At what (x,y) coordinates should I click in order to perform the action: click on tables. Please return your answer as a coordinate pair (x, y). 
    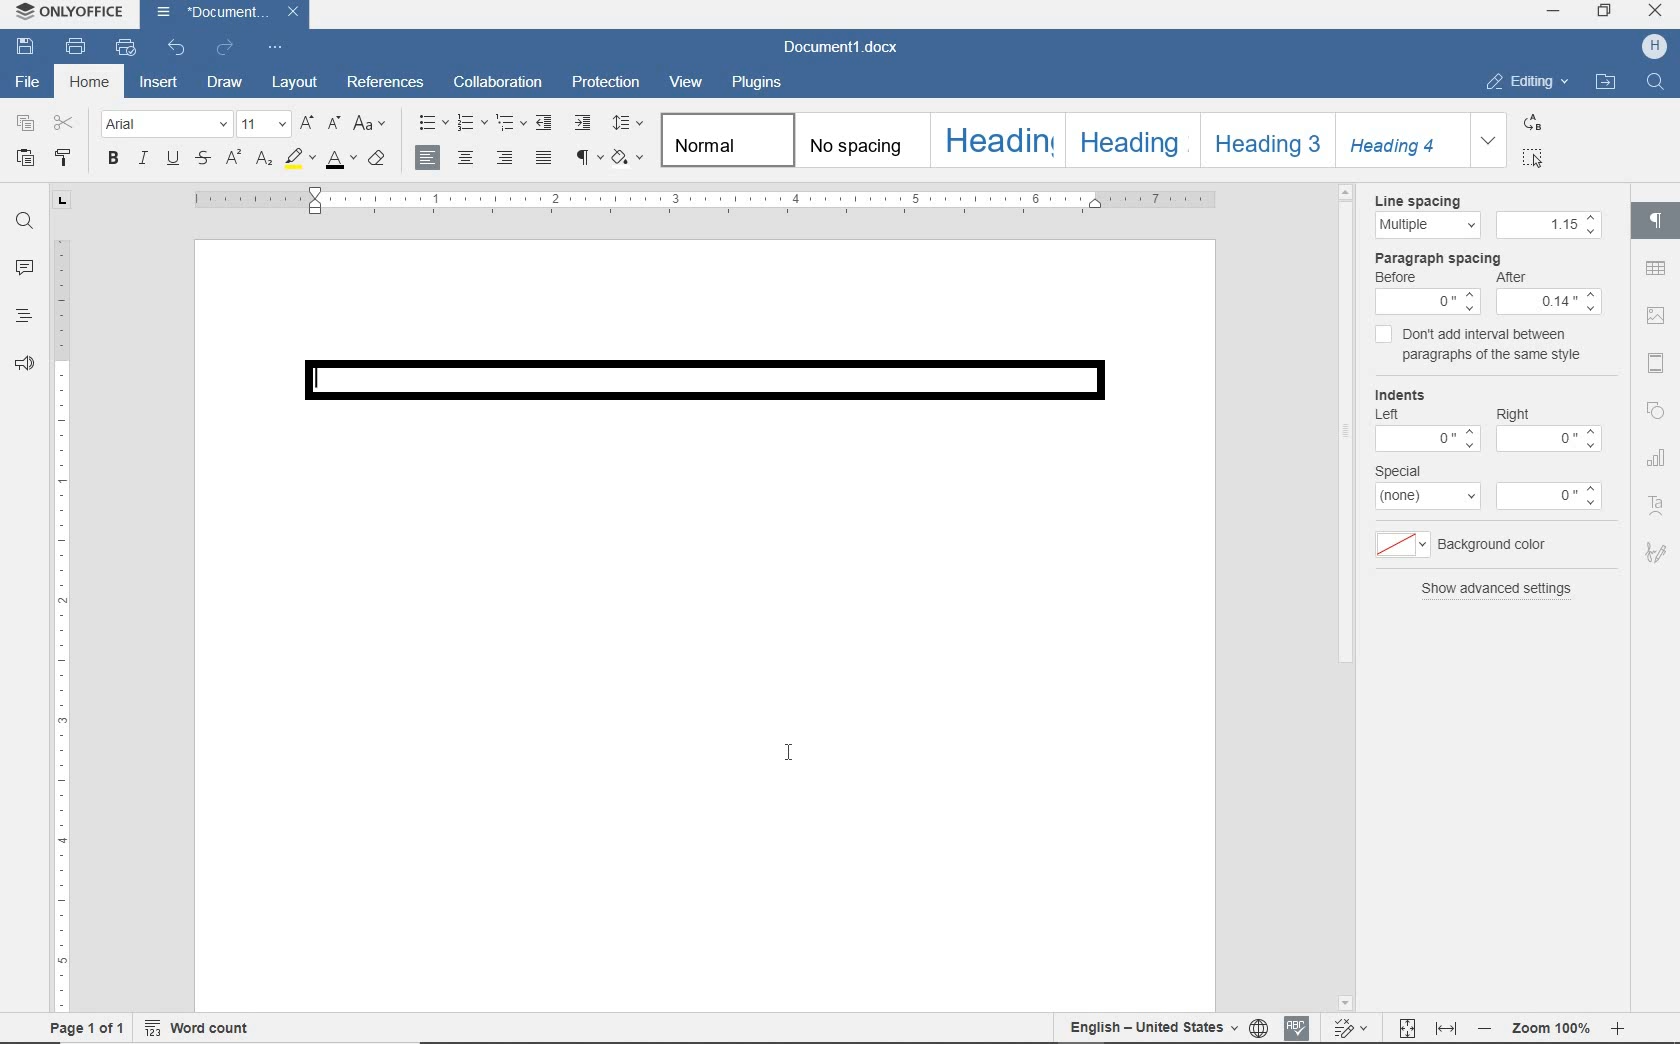
    Looking at the image, I should click on (1656, 268).